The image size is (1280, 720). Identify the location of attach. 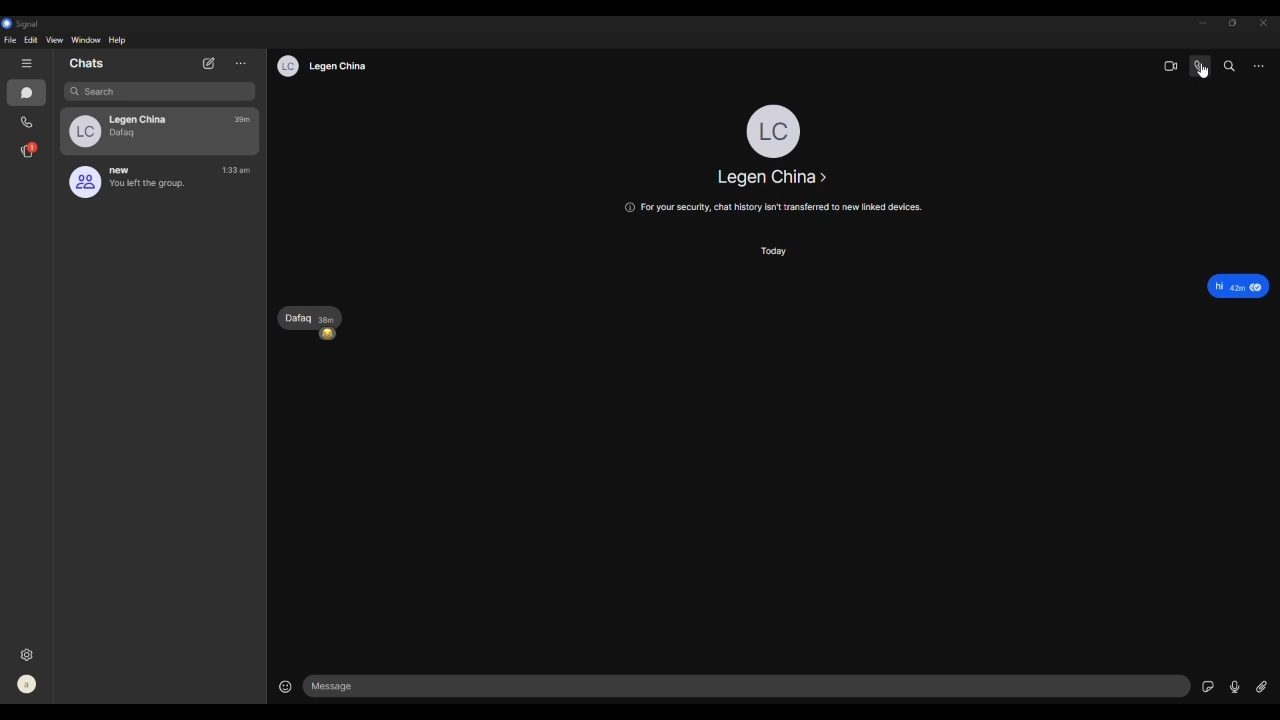
(1265, 687).